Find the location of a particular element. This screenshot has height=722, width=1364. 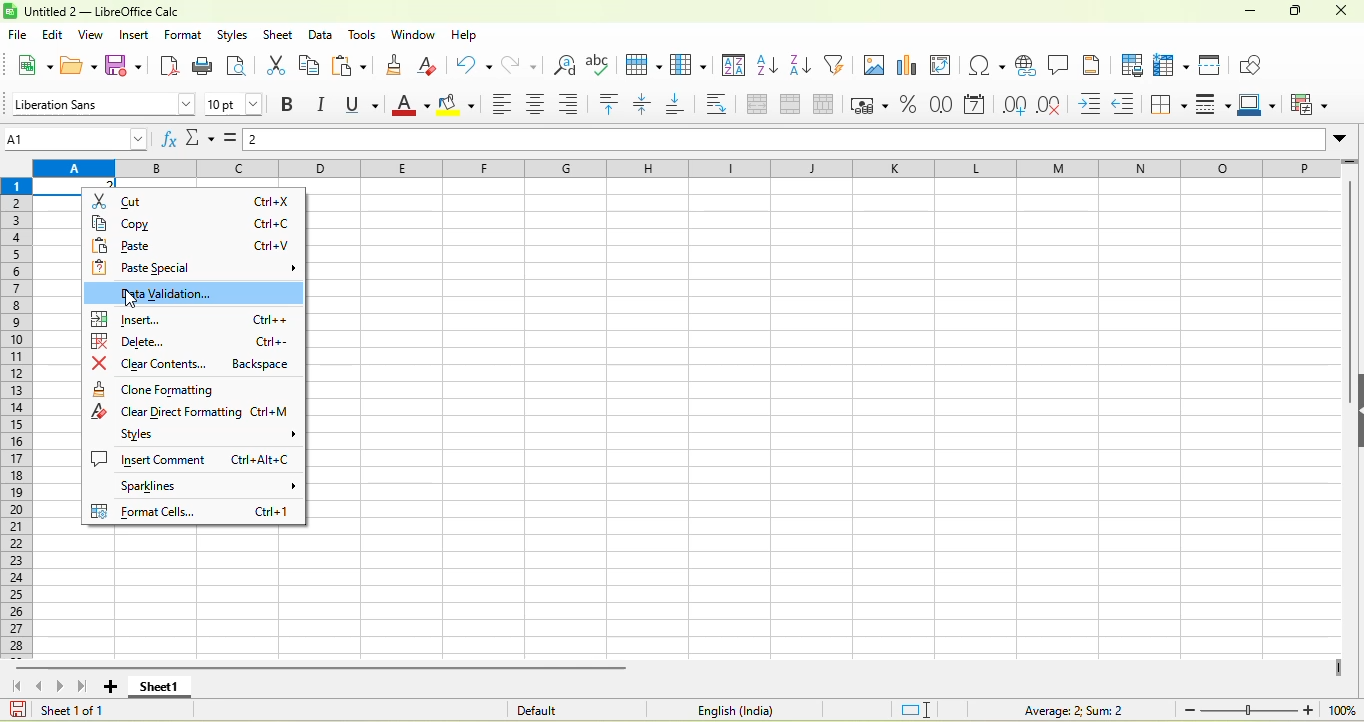

insert is located at coordinates (194, 319).